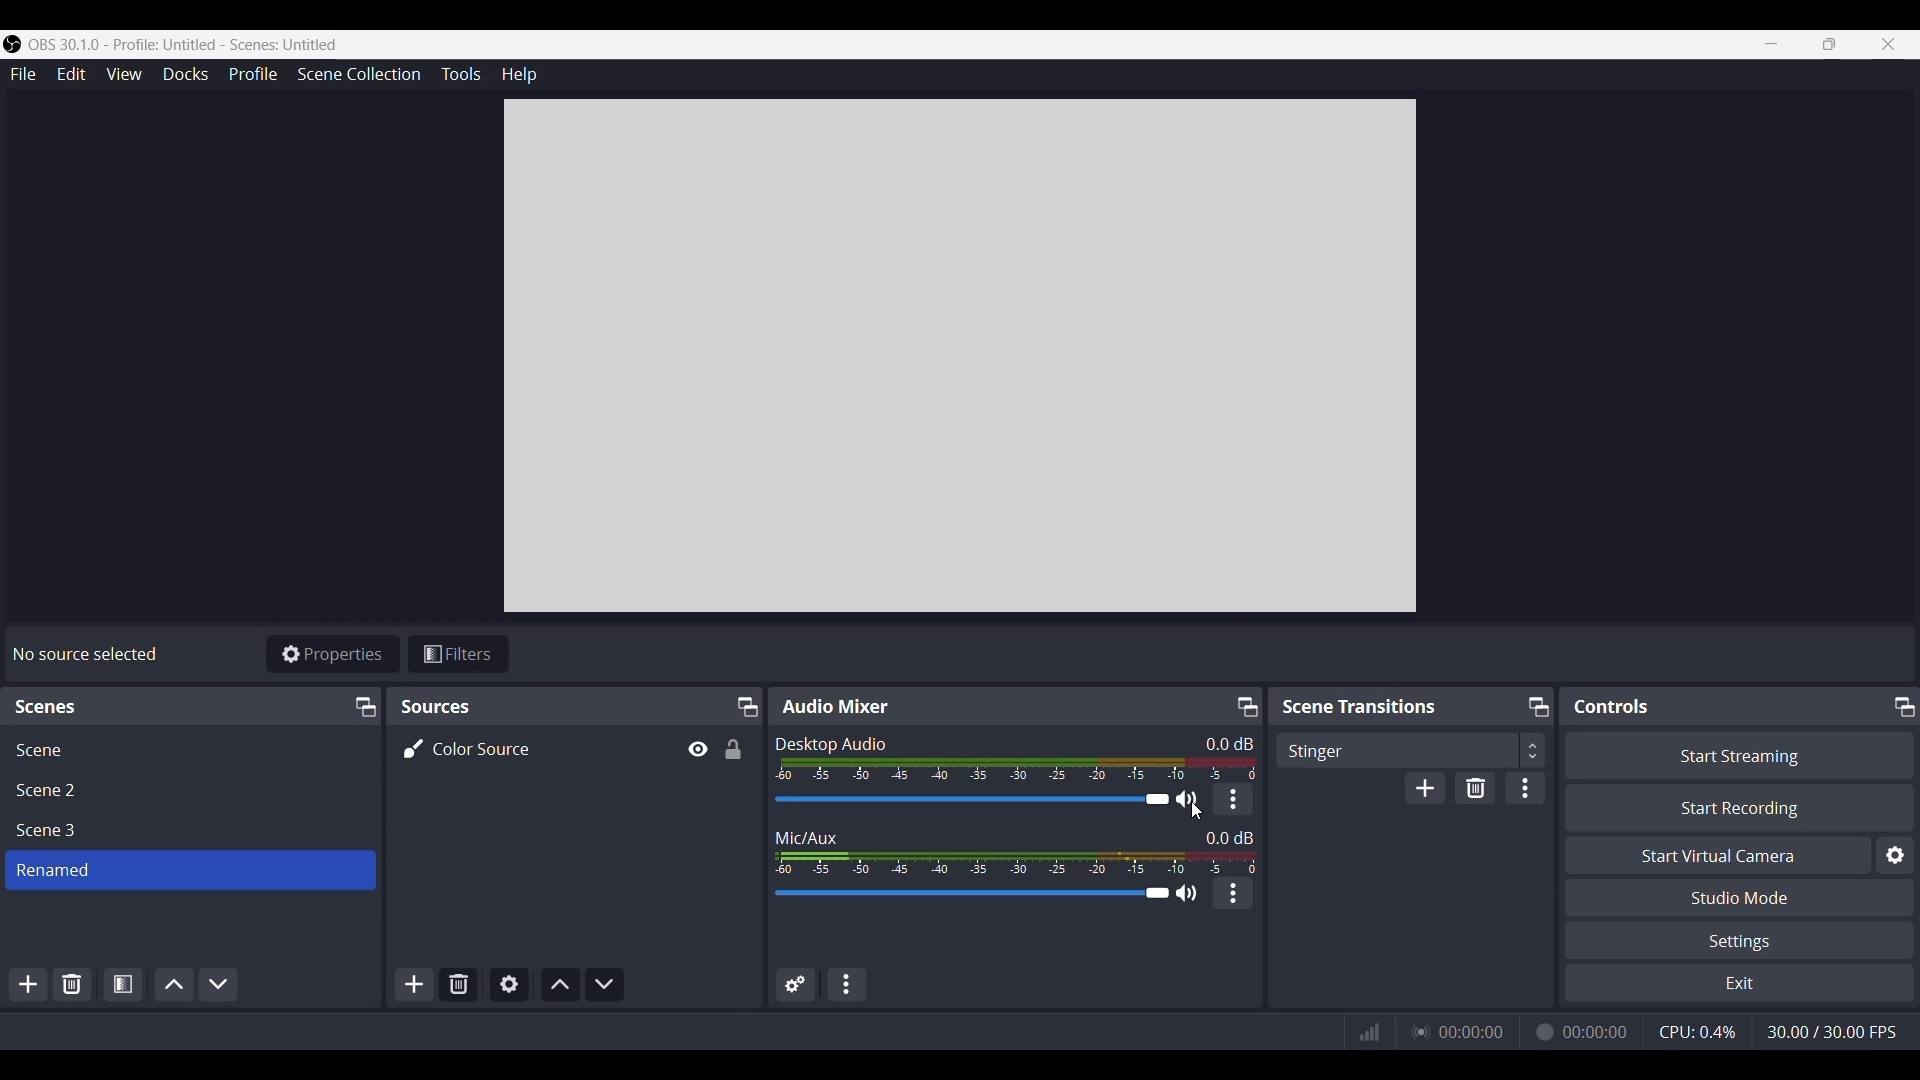 Image resolution: width=1920 pixels, height=1080 pixels. Describe the element at coordinates (72, 986) in the screenshot. I see `Delete selected scene` at that location.